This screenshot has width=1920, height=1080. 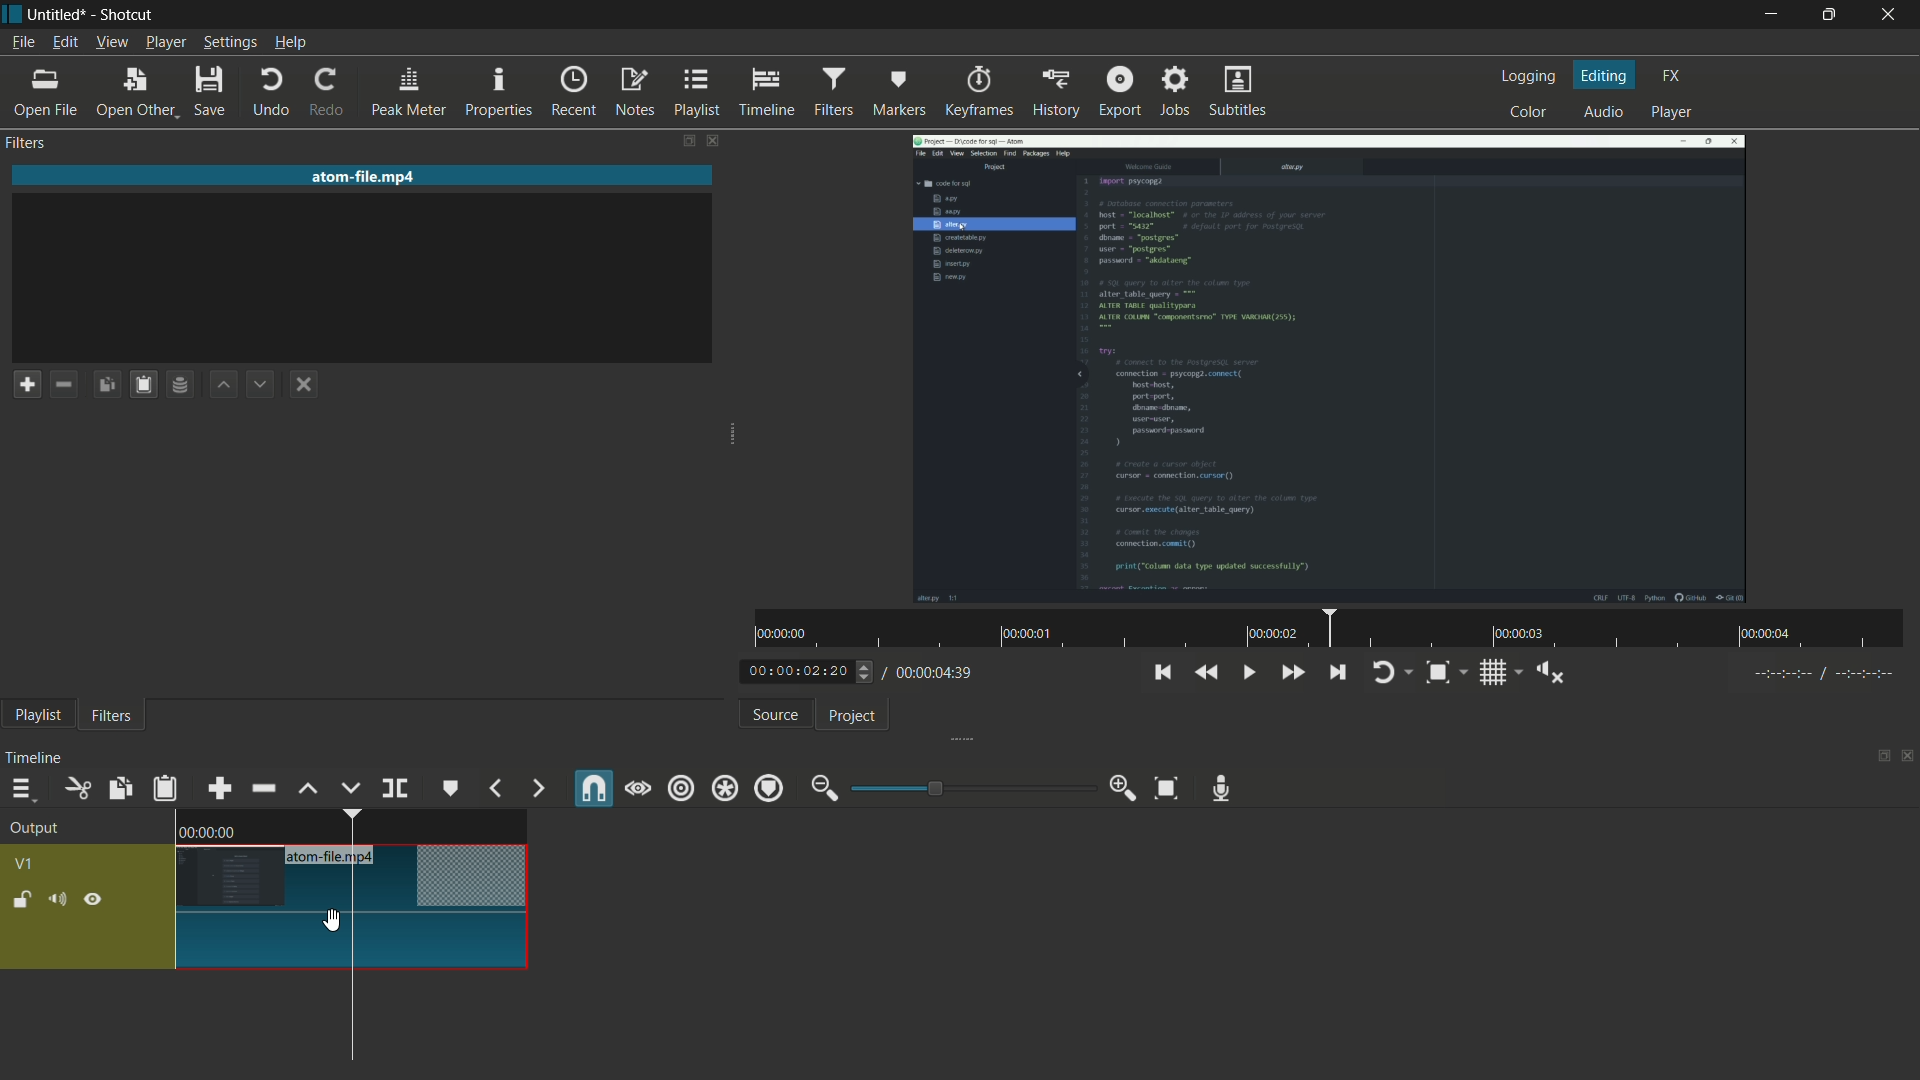 I want to click on source, so click(x=777, y=715).